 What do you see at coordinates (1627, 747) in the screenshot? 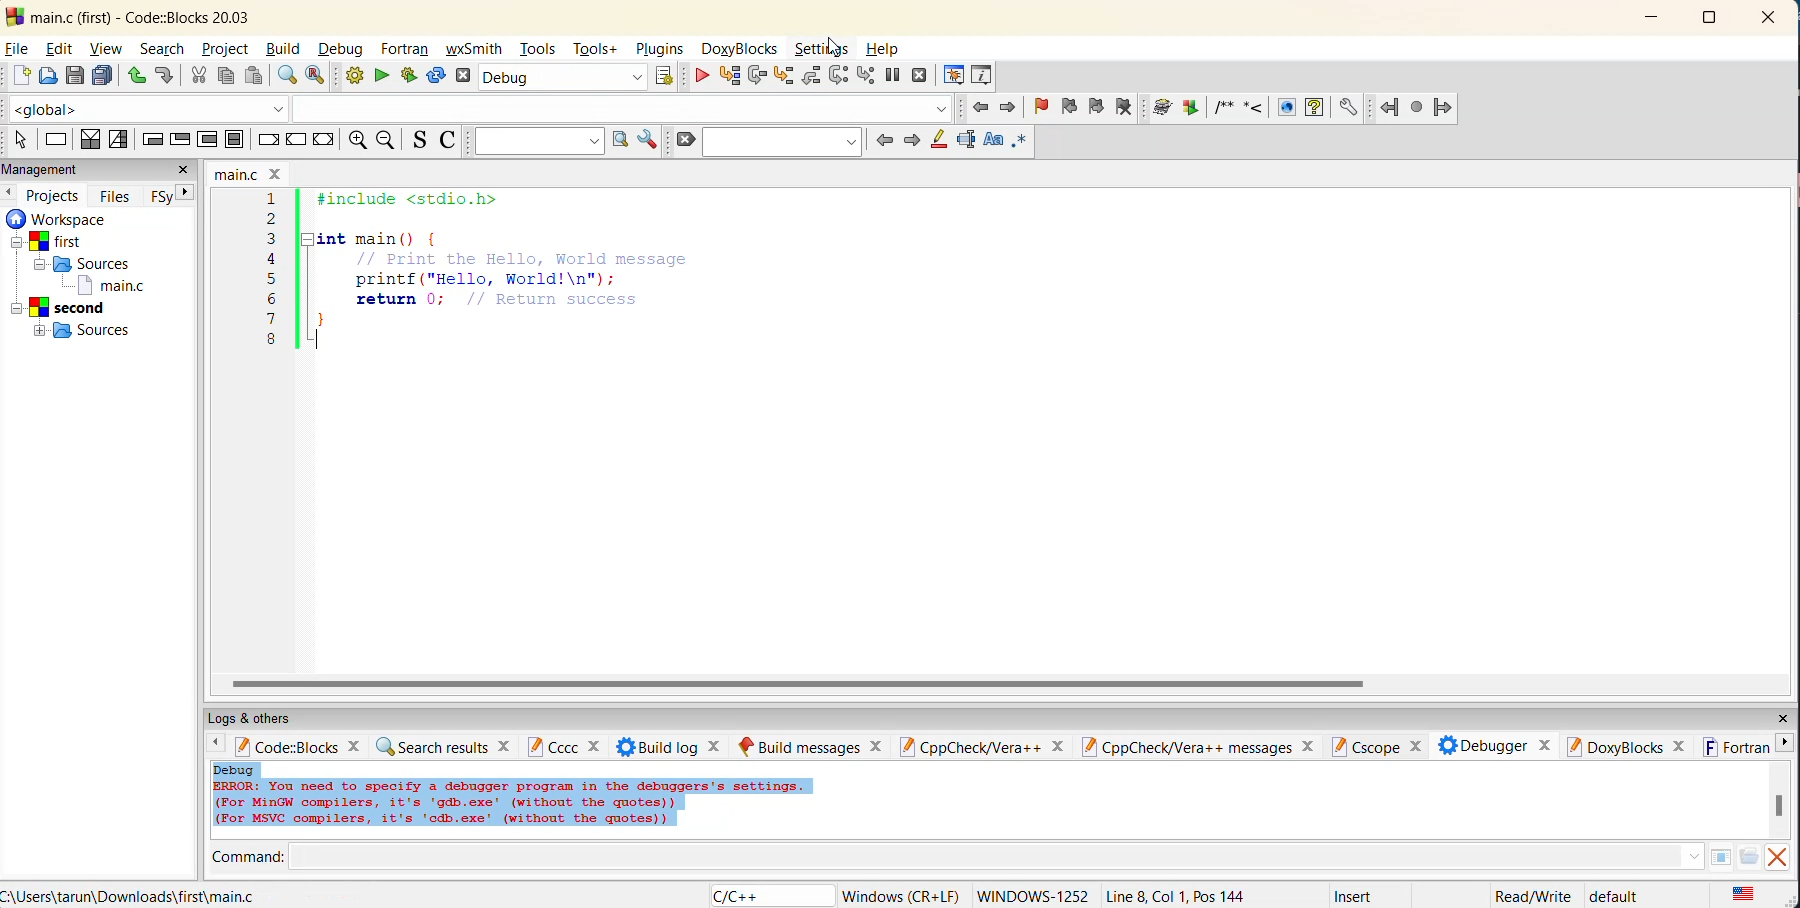
I see `doxyblocks` at bounding box center [1627, 747].